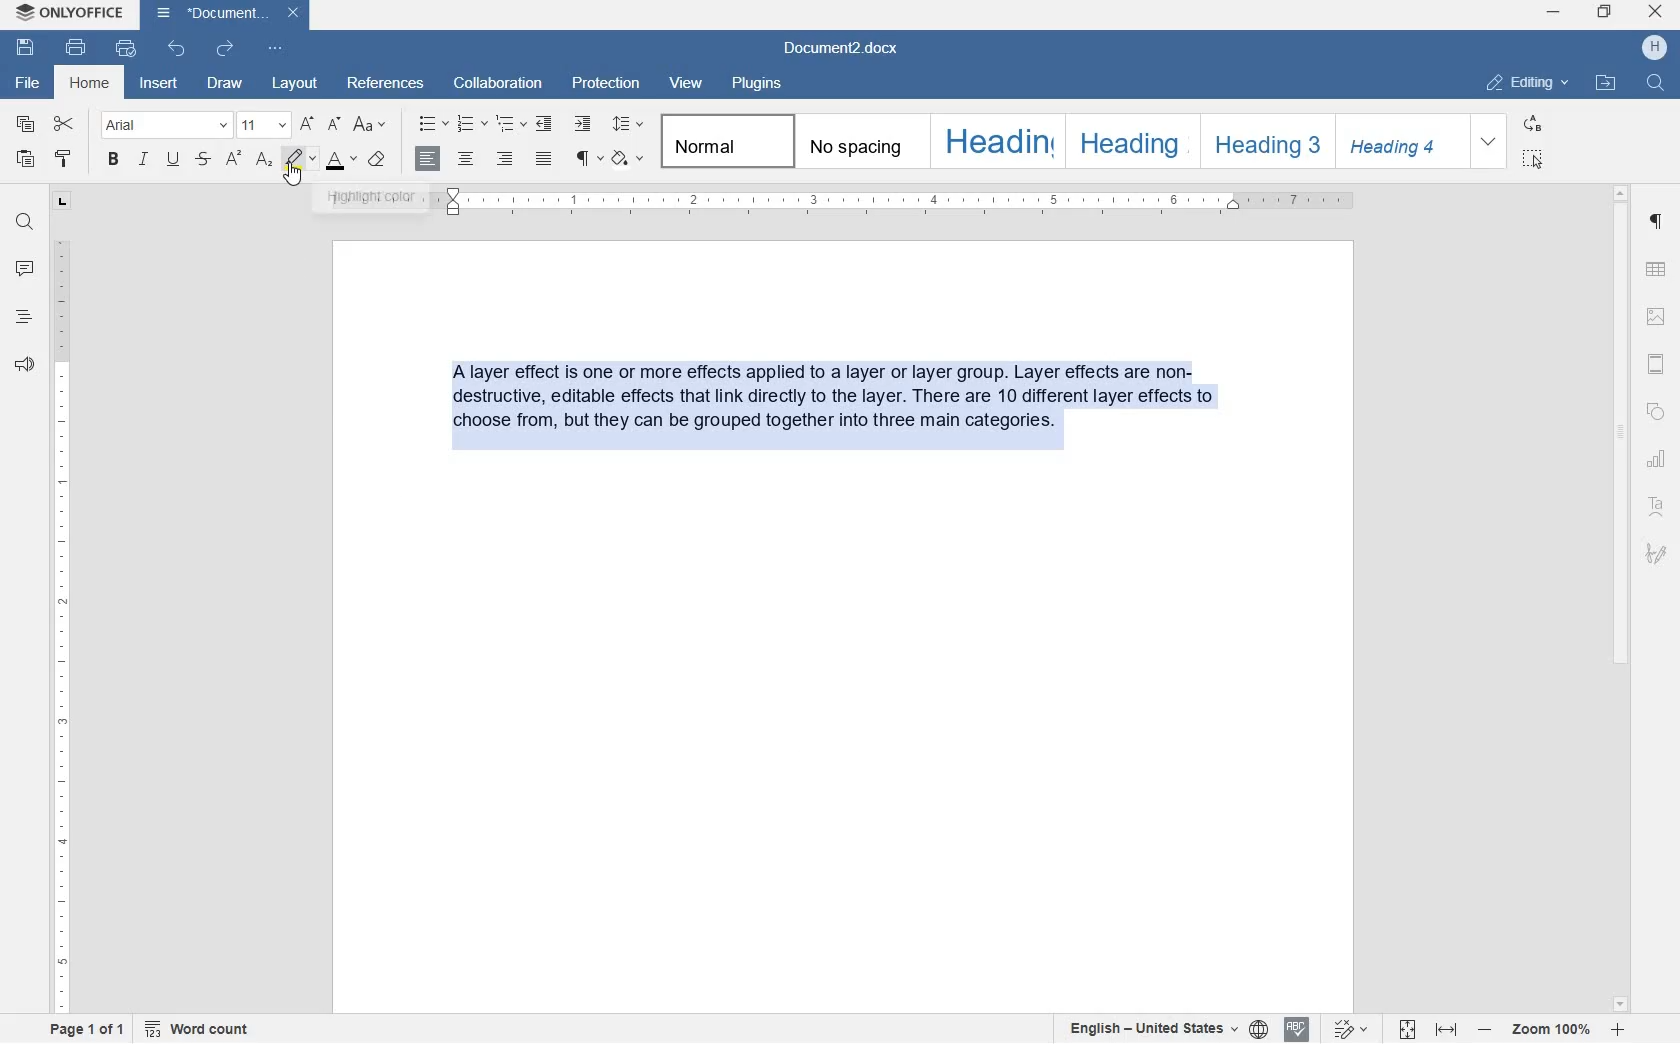 The height and width of the screenshot is (1044, 1680). What do you see at coordinates (341, 163) in the screenshot?
I see `FONT COLOR` at bounding box center [341, 163].